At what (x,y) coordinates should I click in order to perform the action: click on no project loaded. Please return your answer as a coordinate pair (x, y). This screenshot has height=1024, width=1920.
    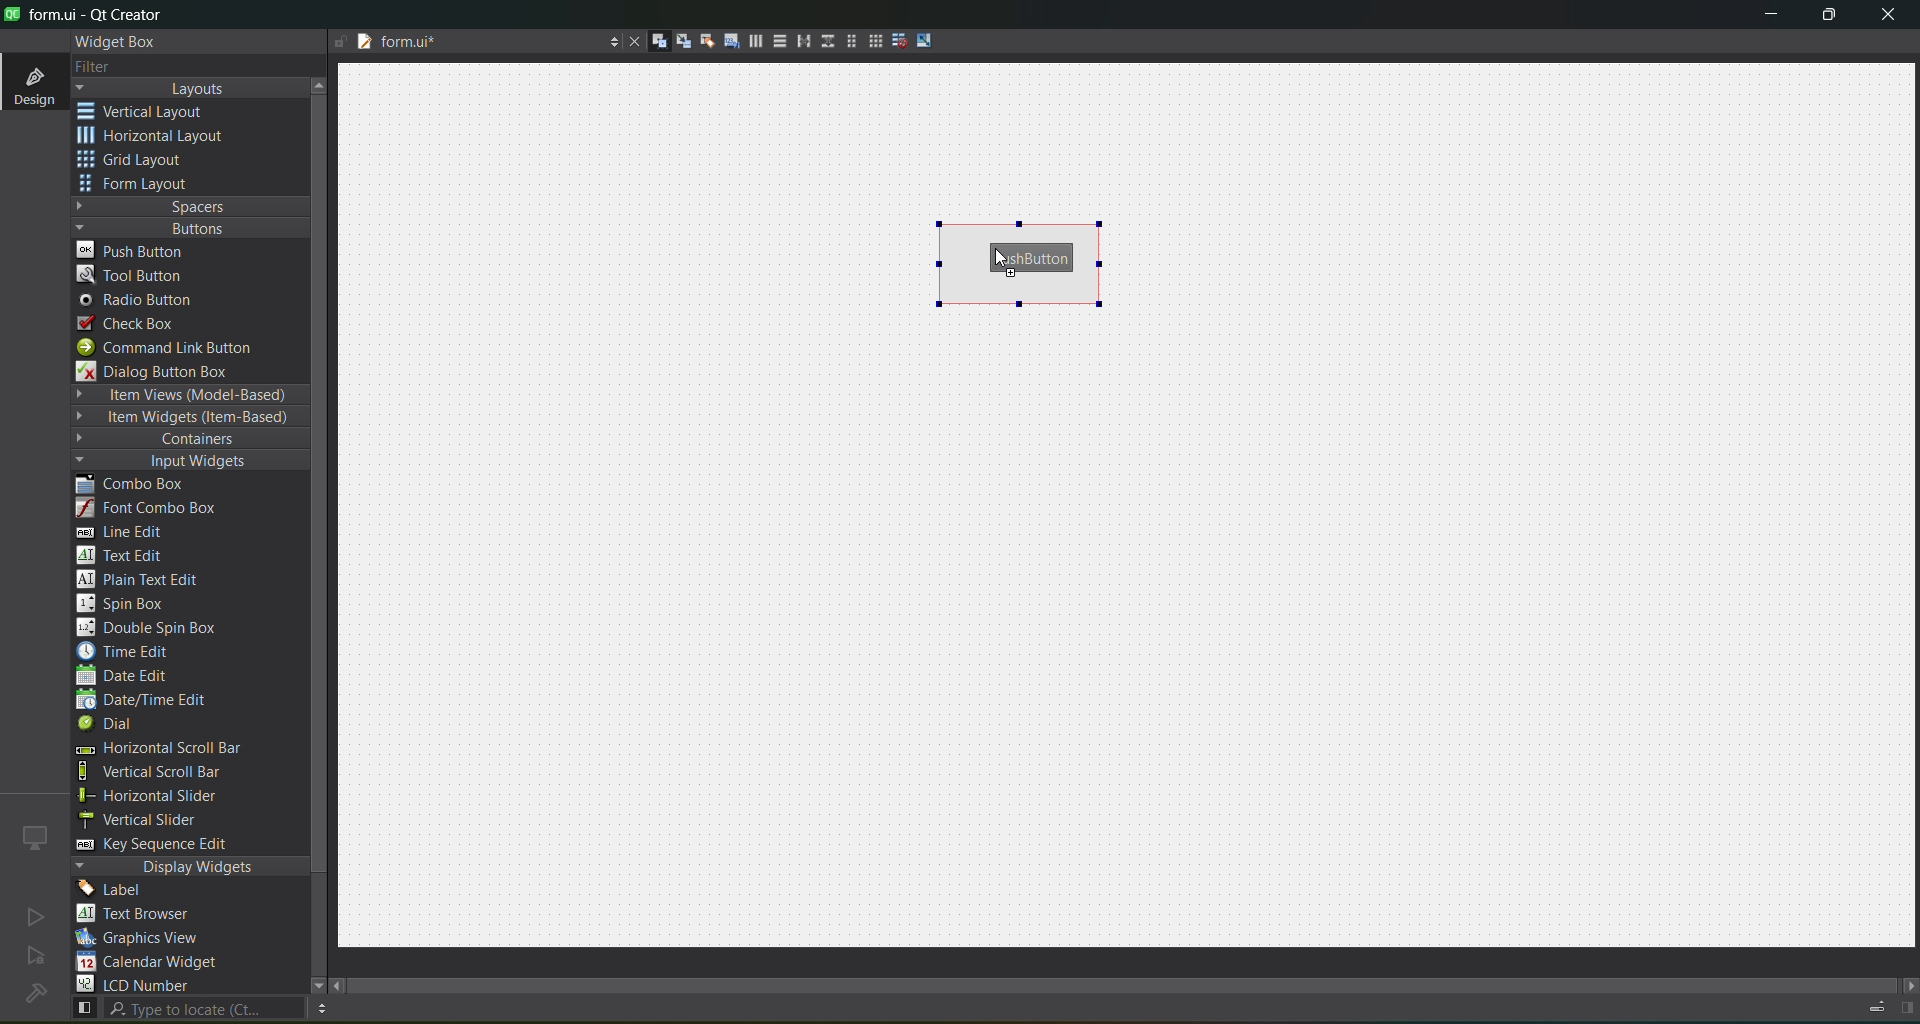
    Looking at the image, I should click on (35, 993).